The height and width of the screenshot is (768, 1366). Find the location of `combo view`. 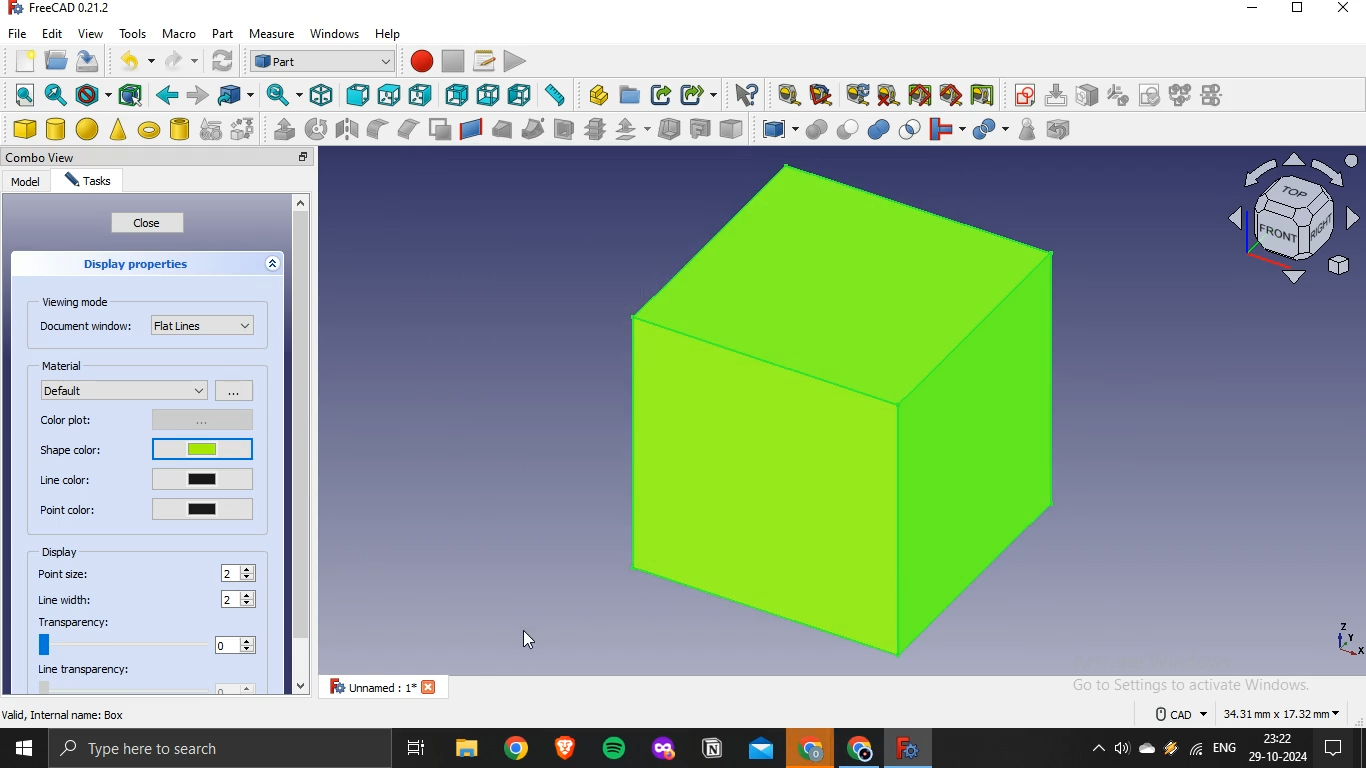

combo view is located at coordinates (45, 157).